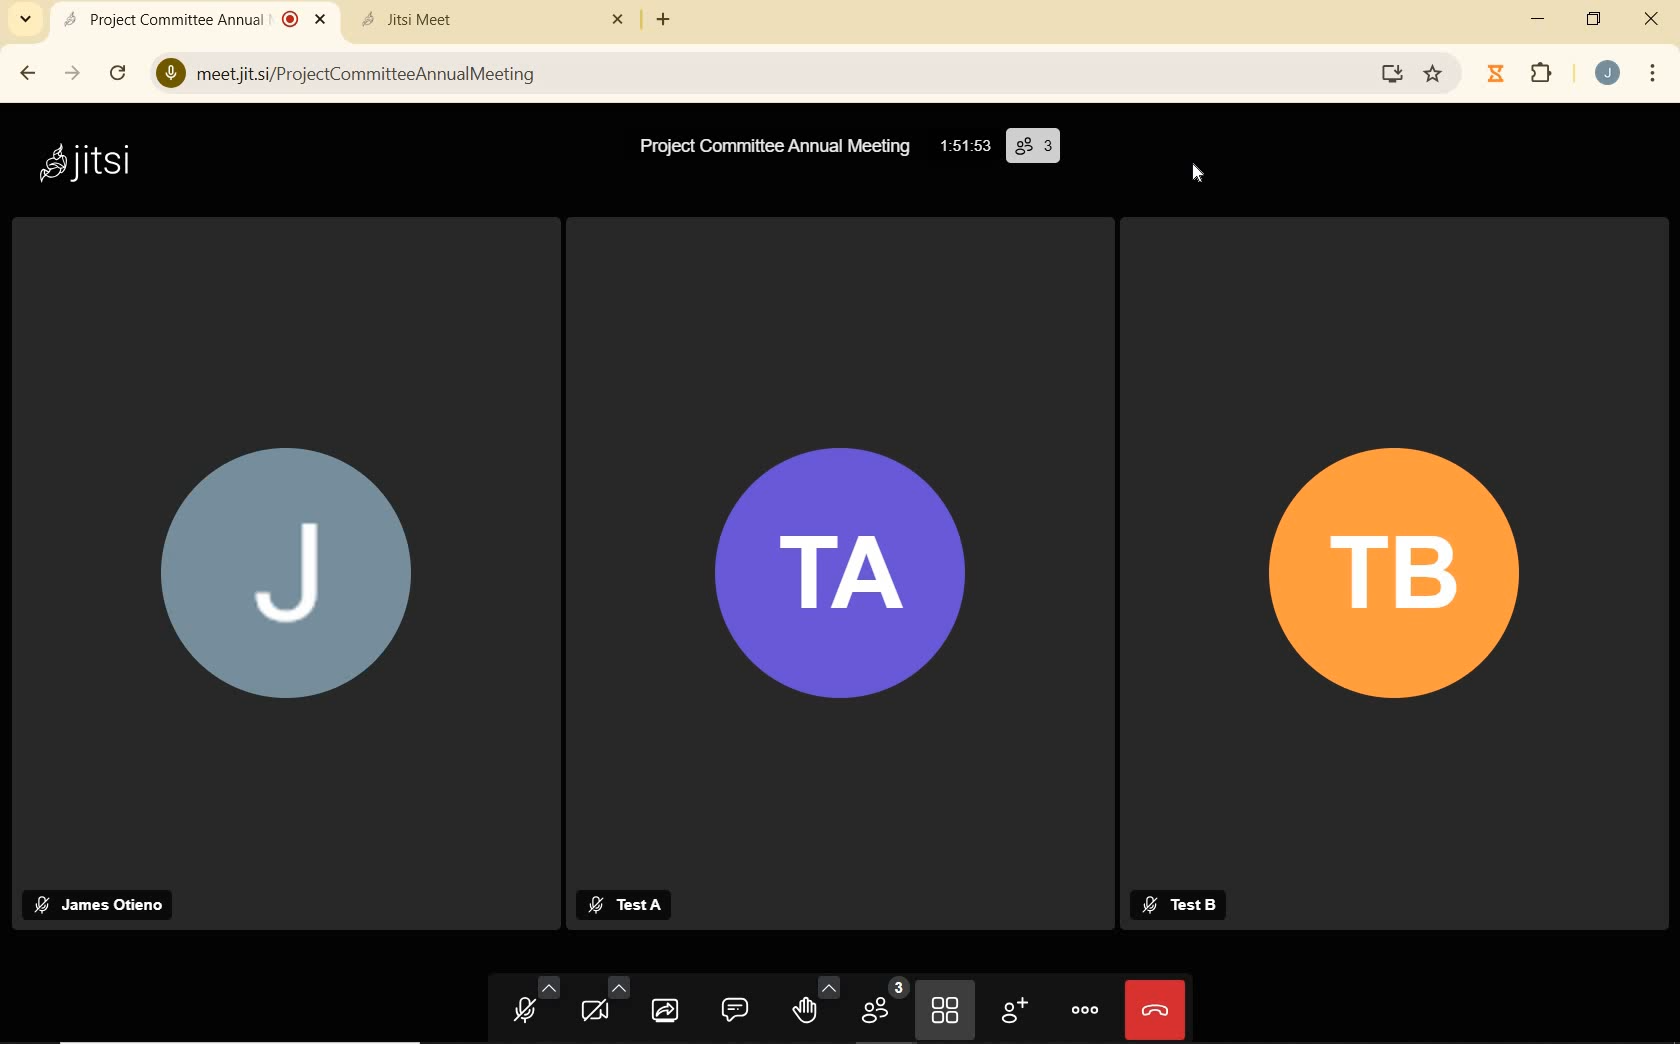 The image size is (1680, 1044). What do you see at coordinates (617, 22) in the screenshot?
I see `close` at bounding box center [617, 22].